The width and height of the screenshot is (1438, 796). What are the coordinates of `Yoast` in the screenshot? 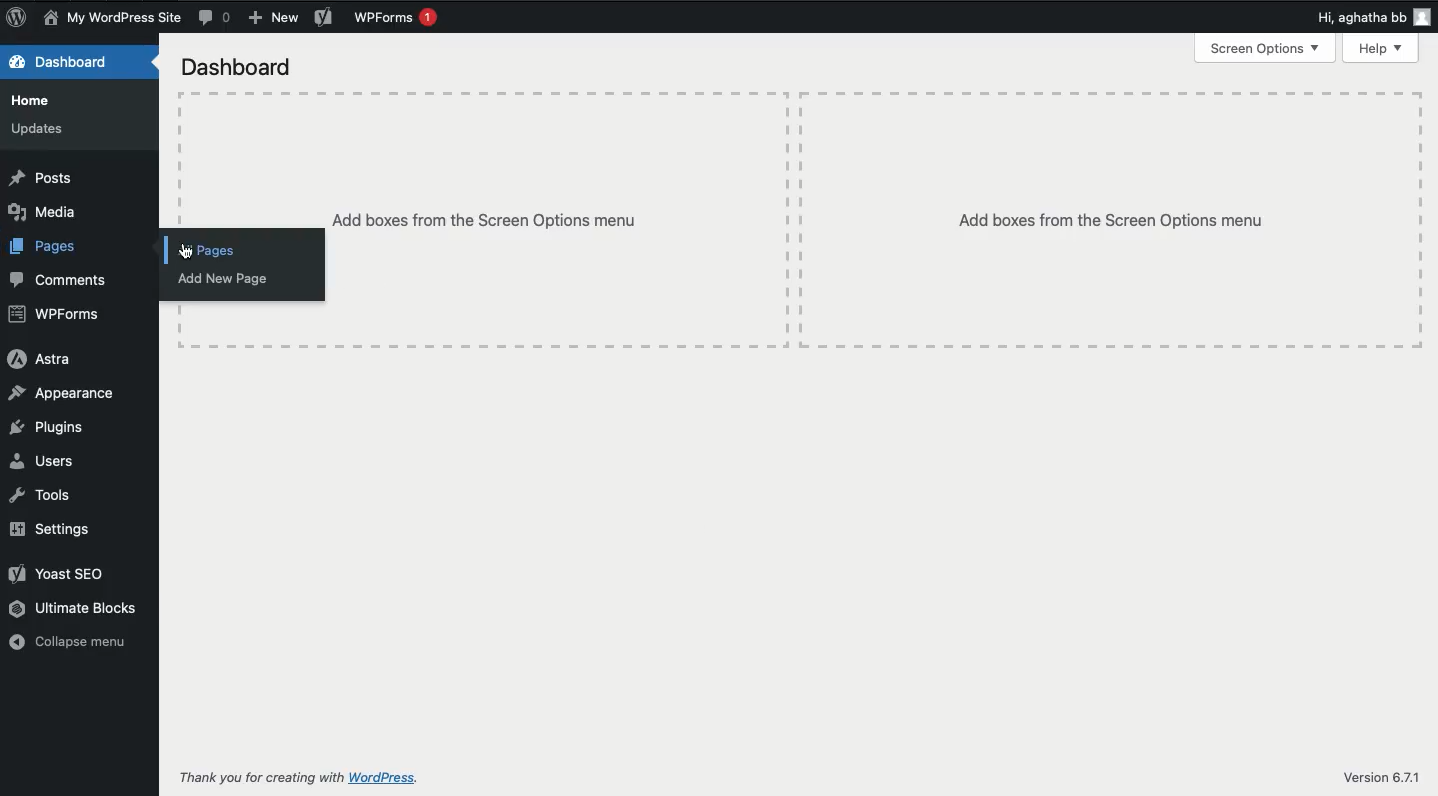 It's located at (59, 574).